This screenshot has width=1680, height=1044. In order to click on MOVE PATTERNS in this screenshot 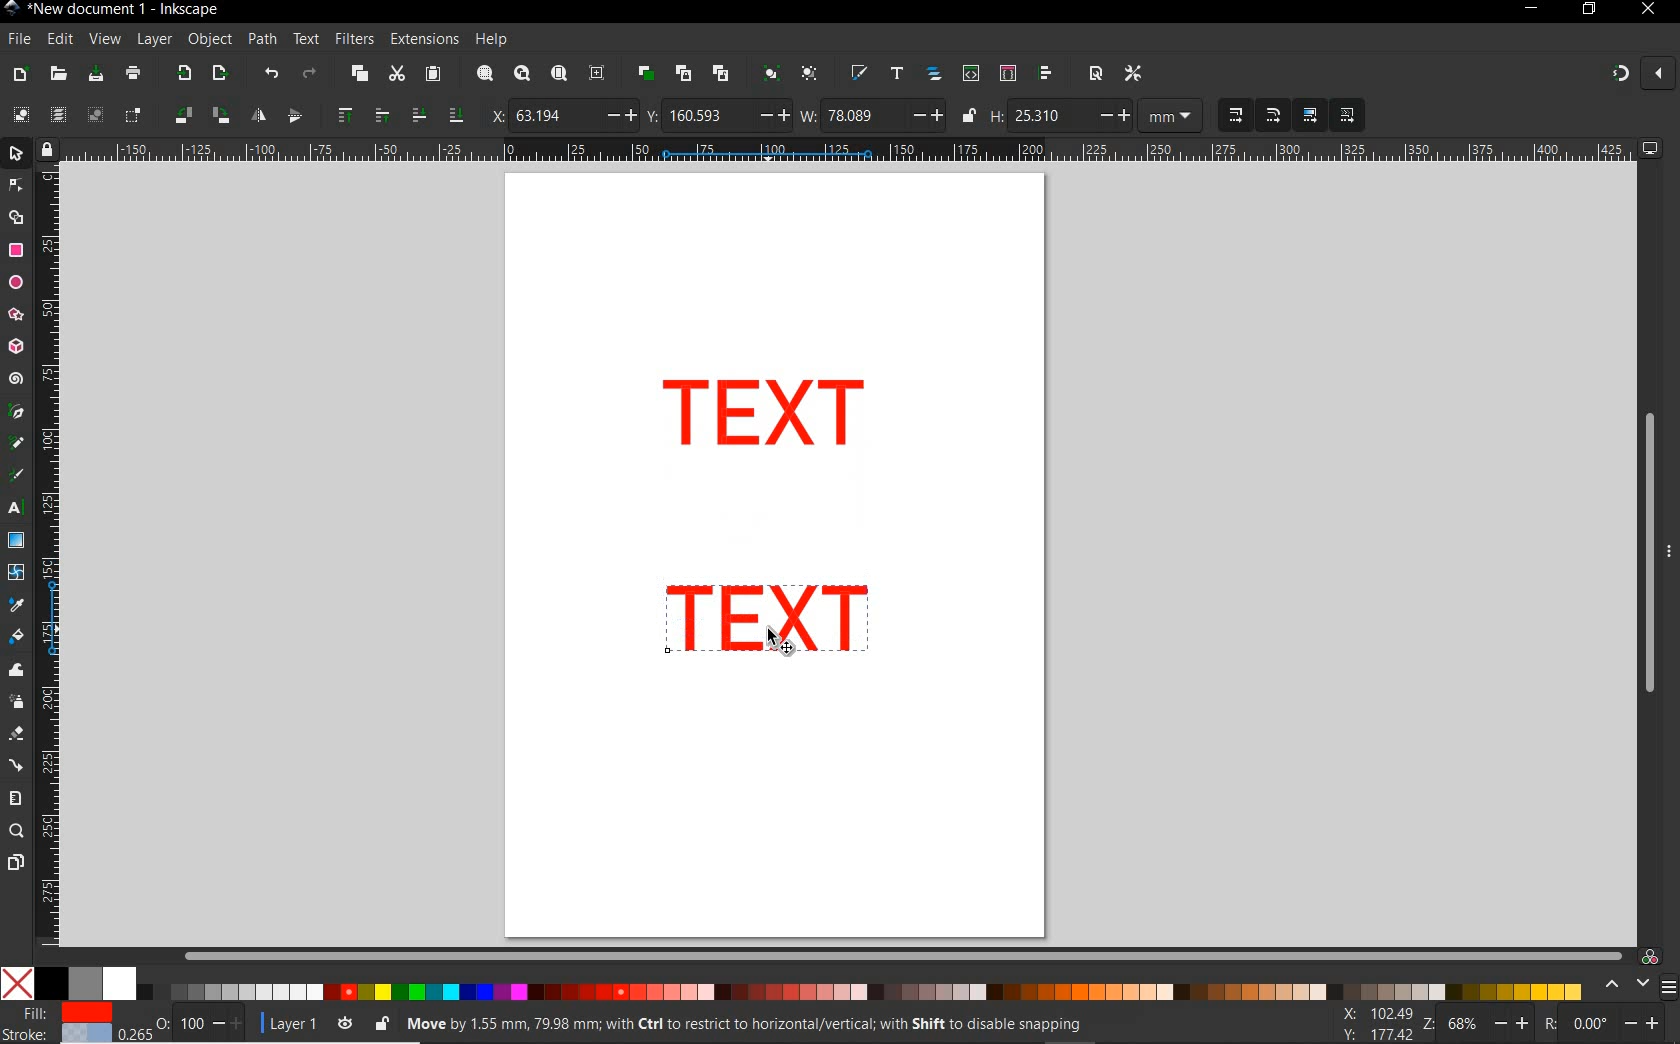, I will do `click(1346, 116)`.